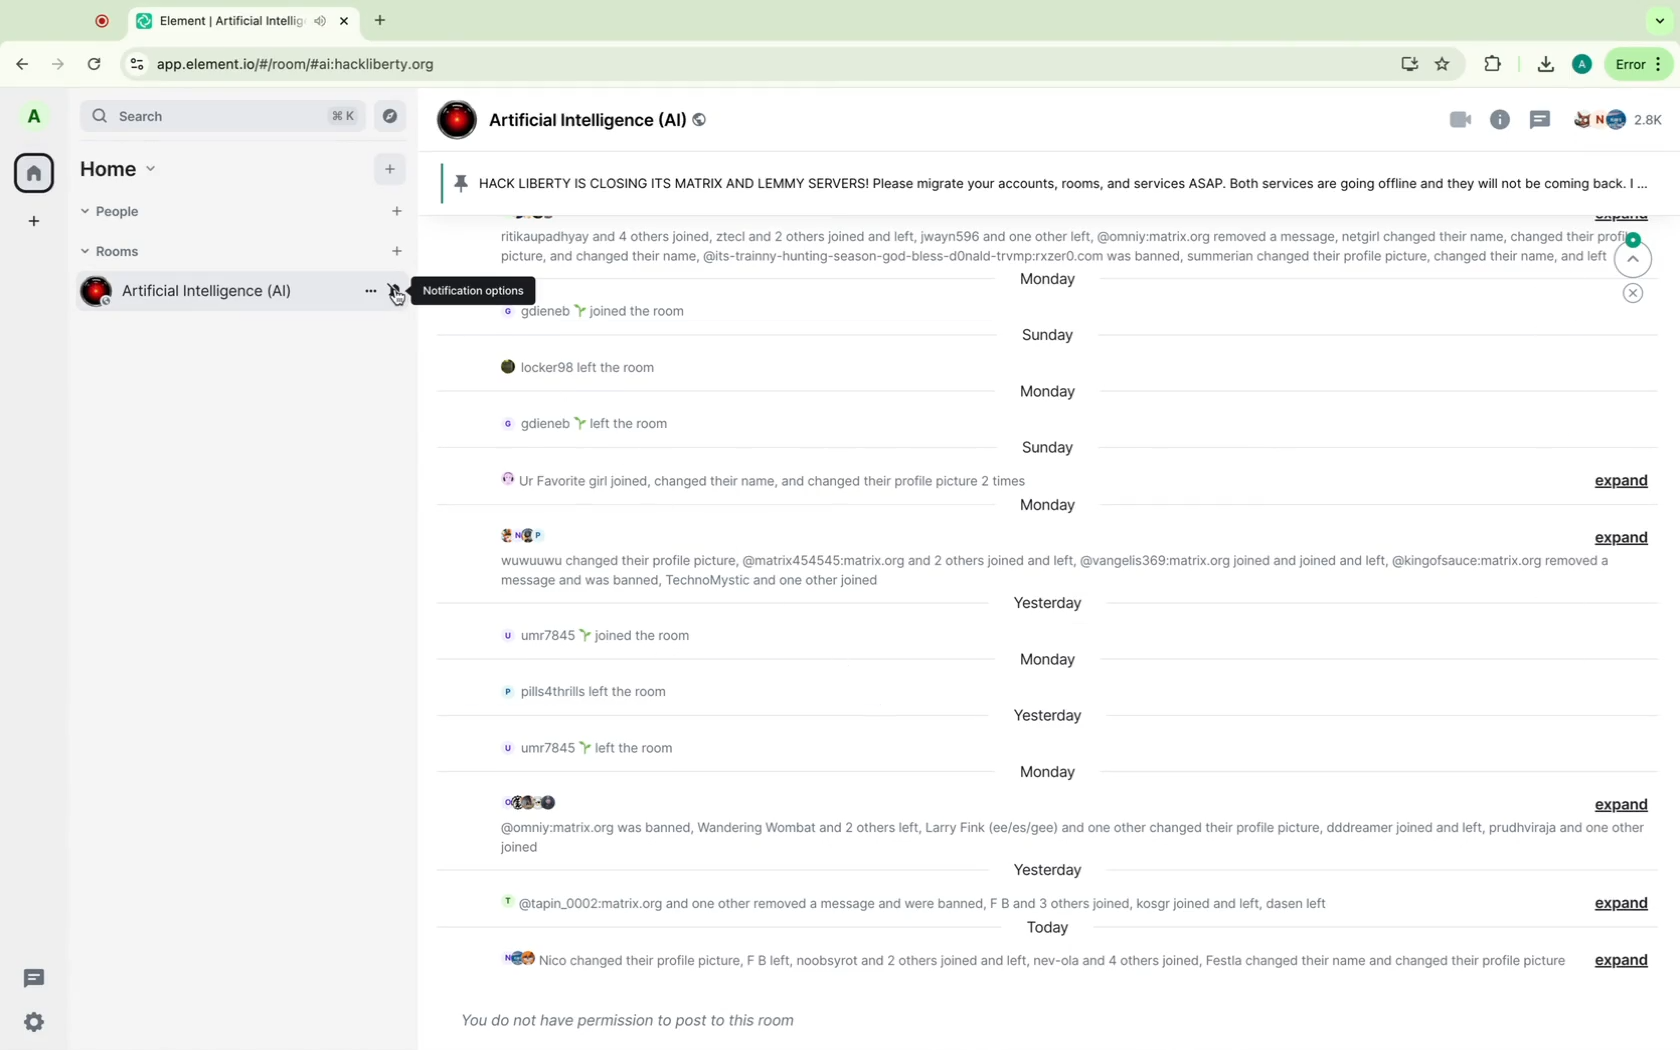  I want to click on notification options, so click(473, 290).